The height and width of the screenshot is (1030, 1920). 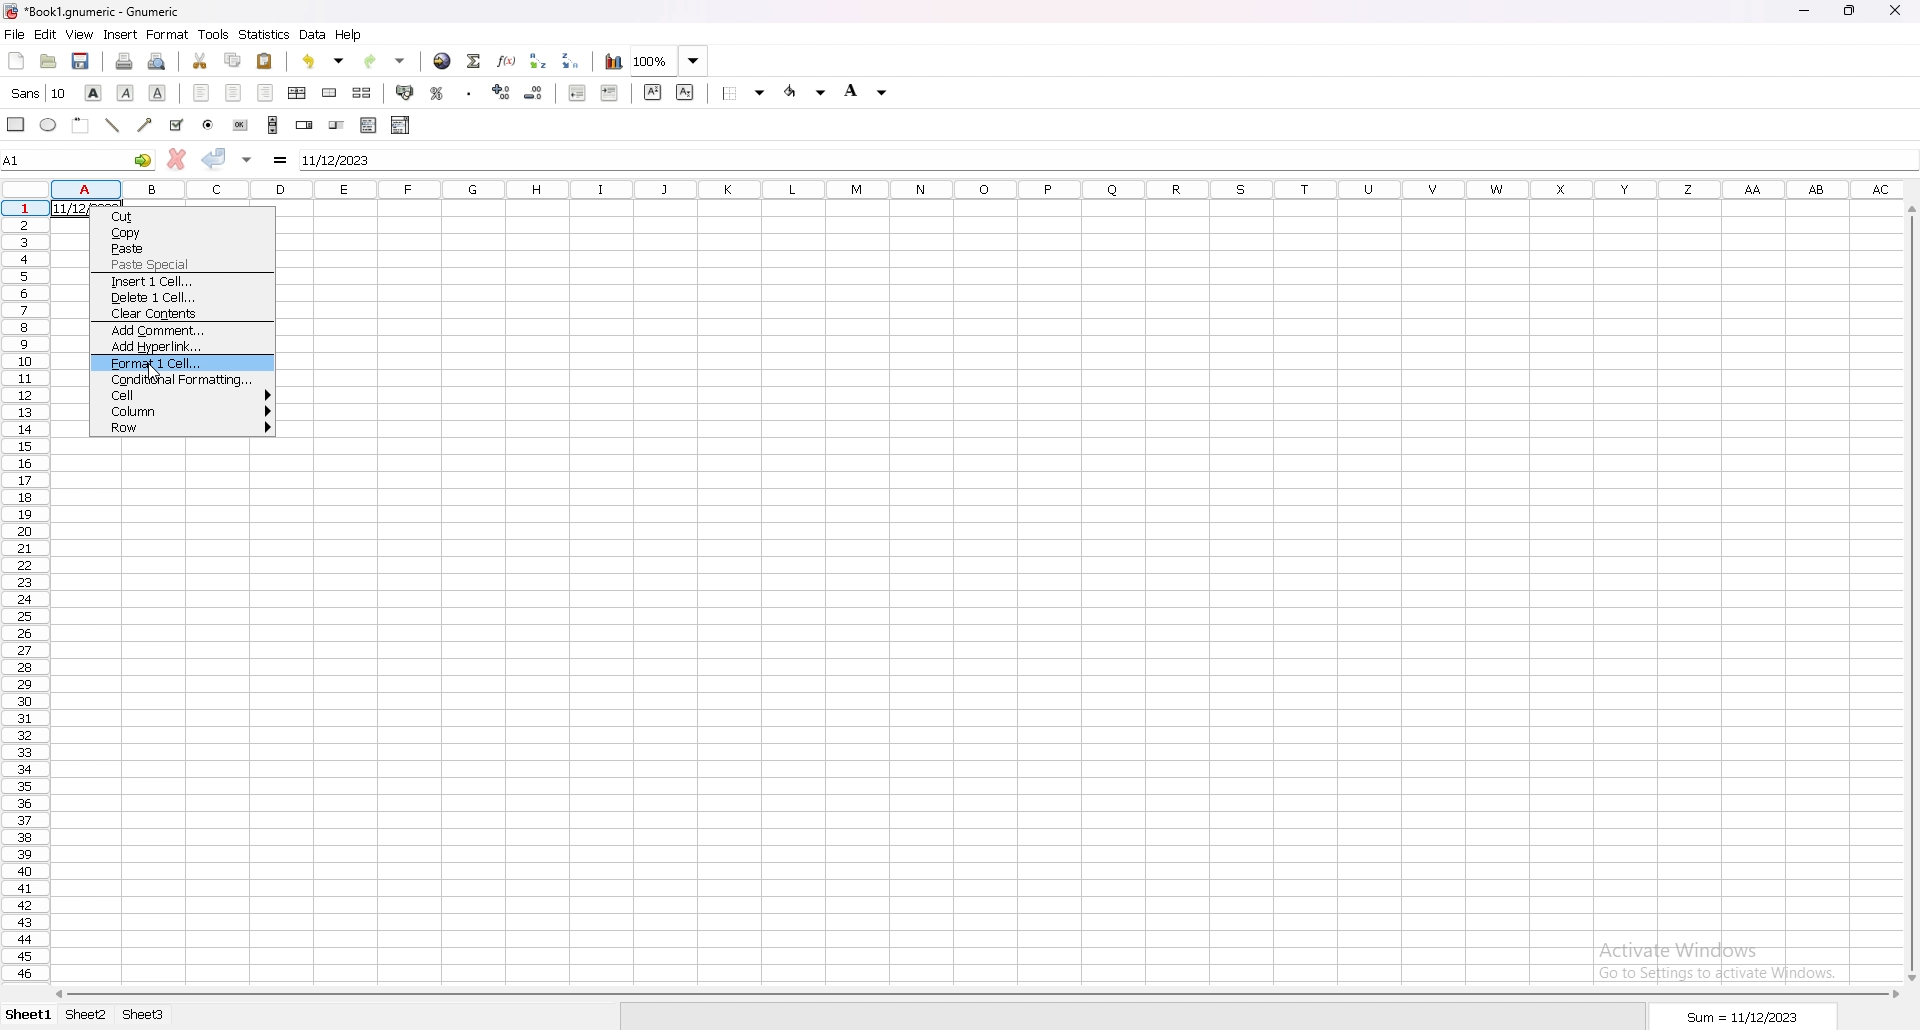 I want to click on insert, so click(x=121, y=35).